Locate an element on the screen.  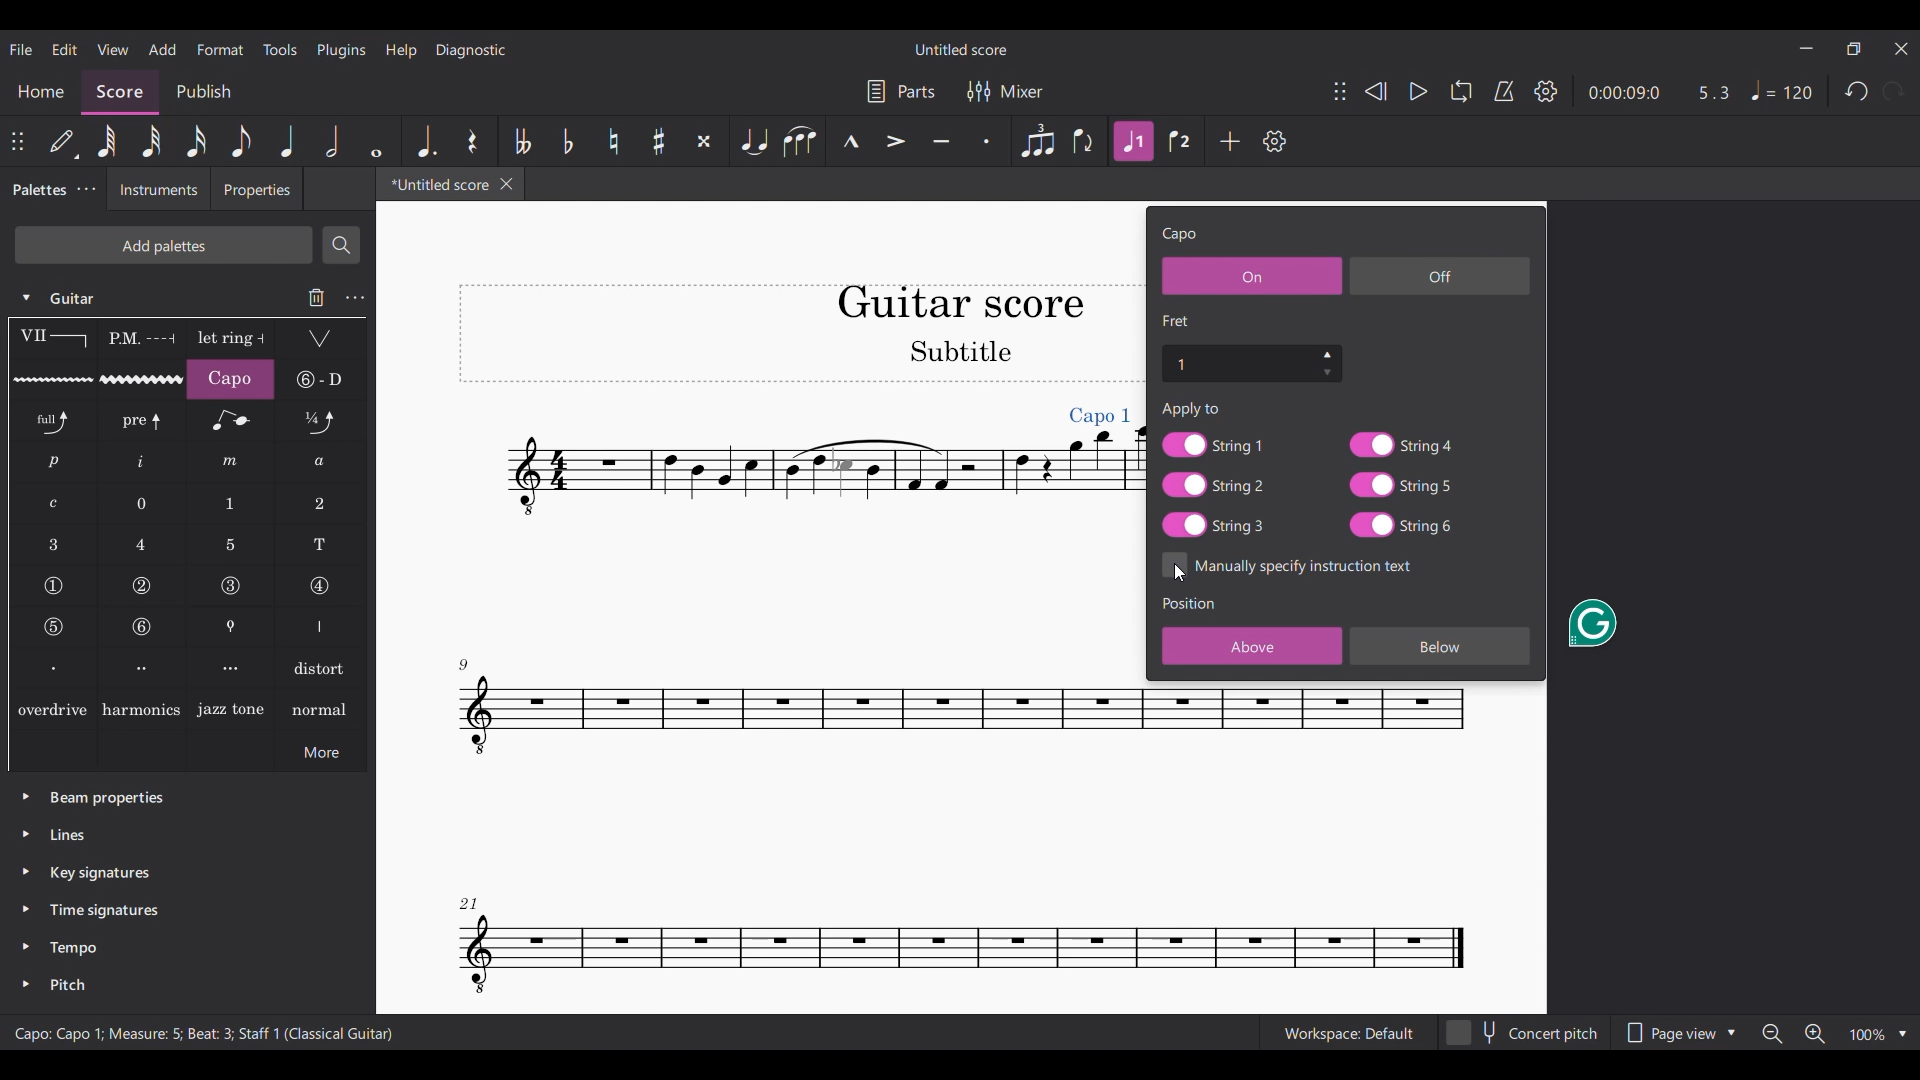
Click to expand key signatures palette is located at coordinates (26, 871).